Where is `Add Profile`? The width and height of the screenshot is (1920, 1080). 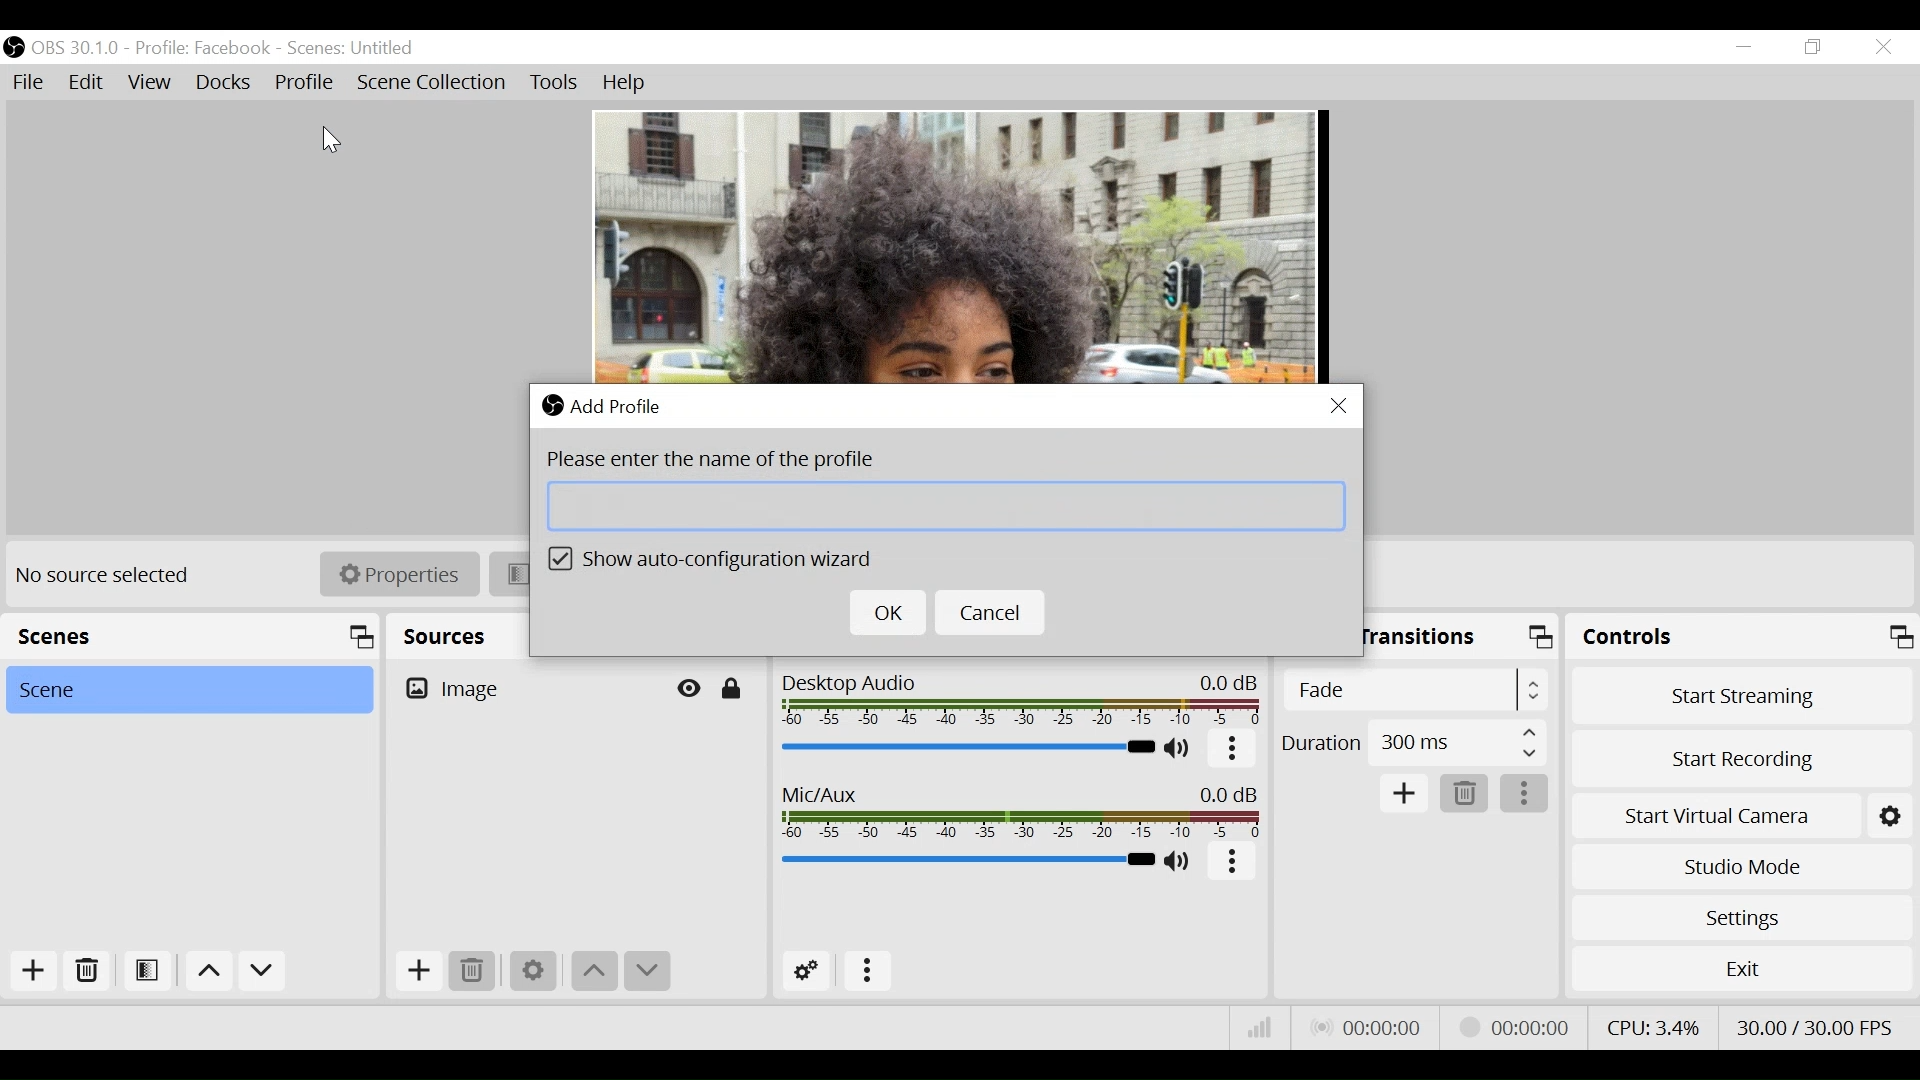 Add Profile is located at coordinates (614, 407).